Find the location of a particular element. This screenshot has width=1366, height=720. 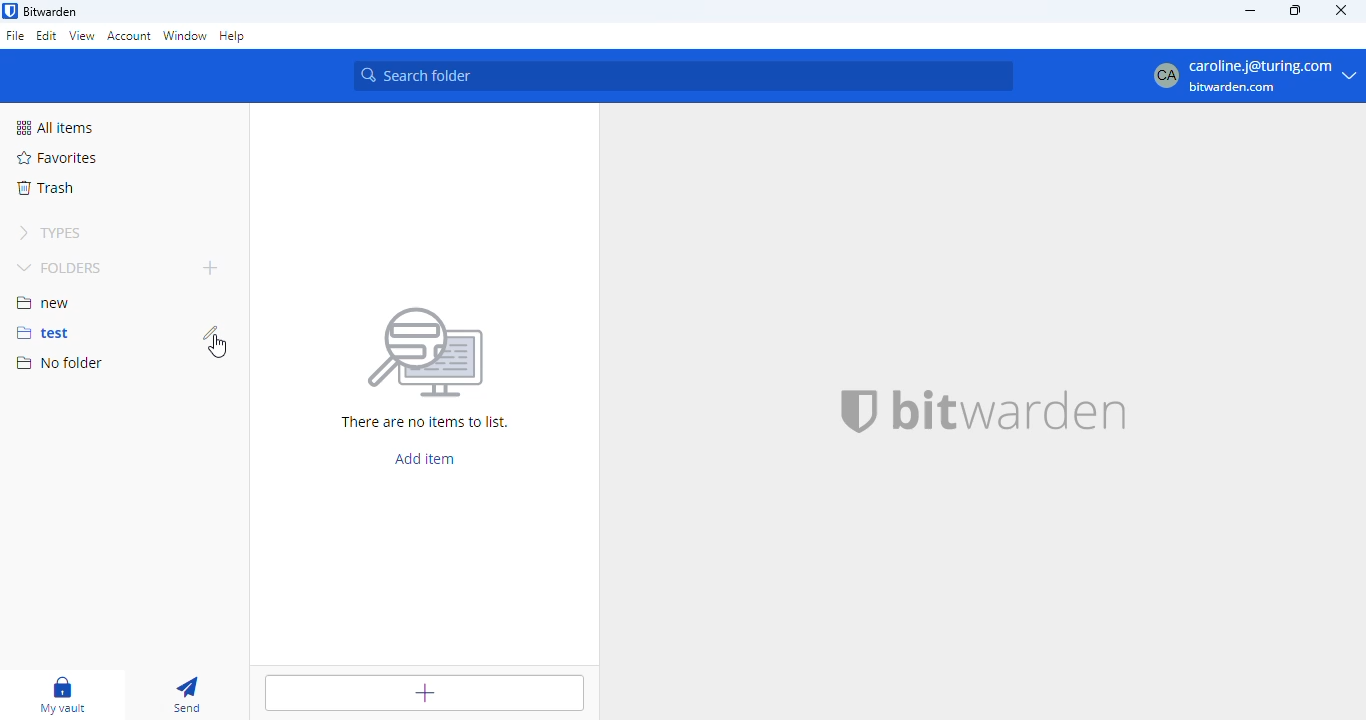

search vault is located at coordinates (683, 76).